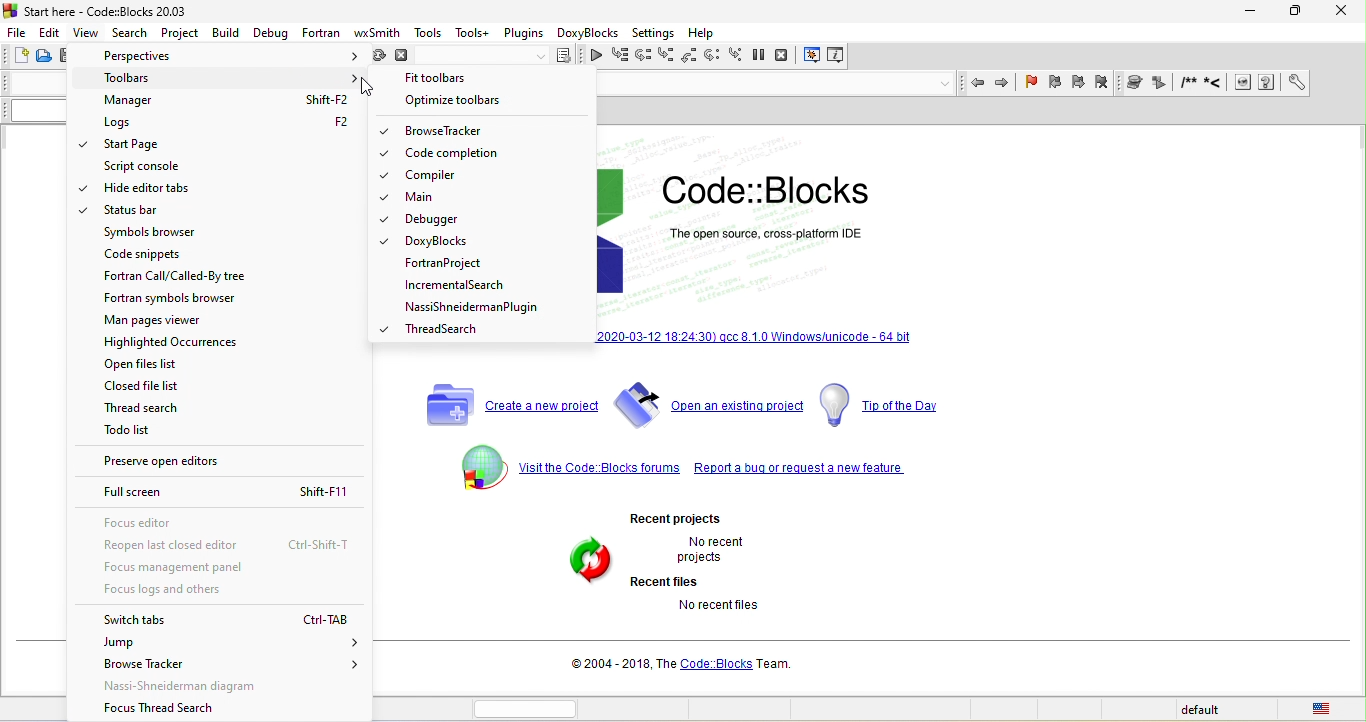 This screenshot has width=1366, height=722. Describe the element at coordinates (1215, 84) in the screenshot. I see `line comment` at that location.